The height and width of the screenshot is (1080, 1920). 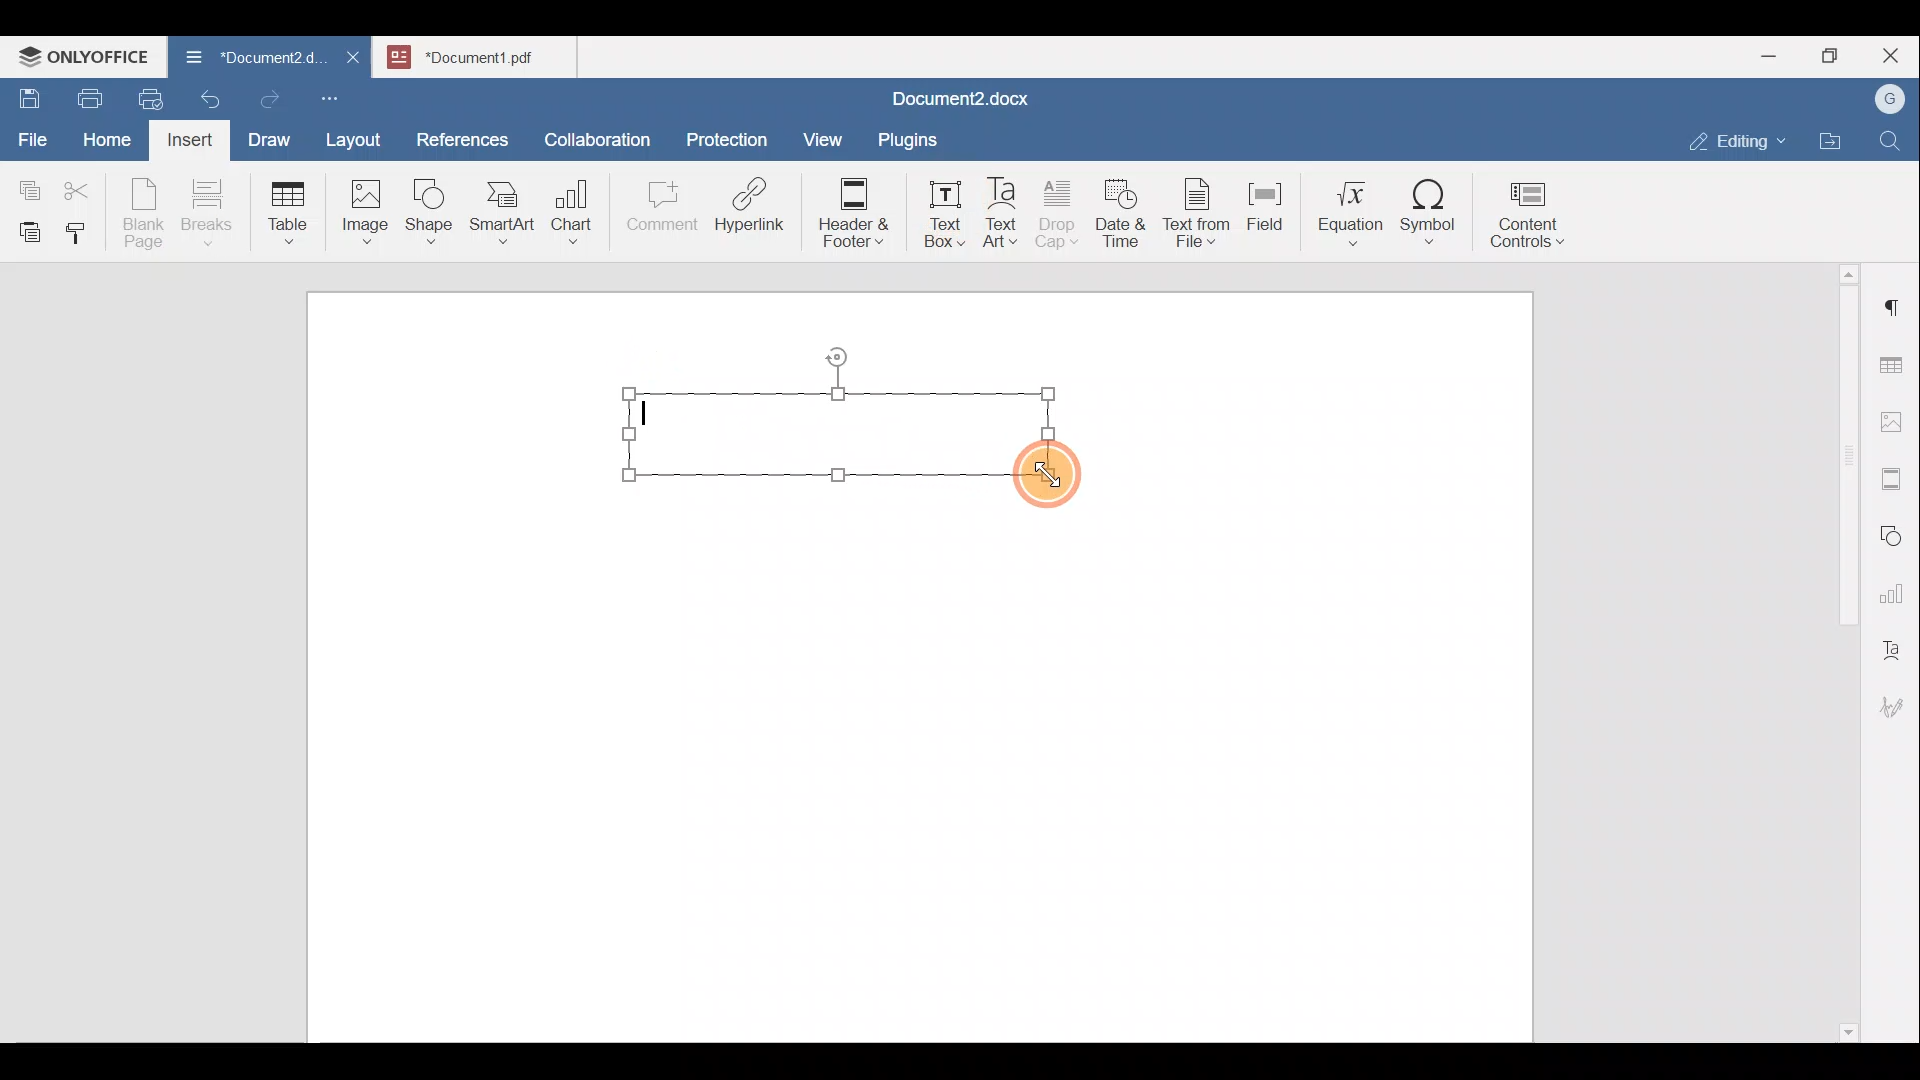 I want to click on Print file, so click(x=86, y=95).